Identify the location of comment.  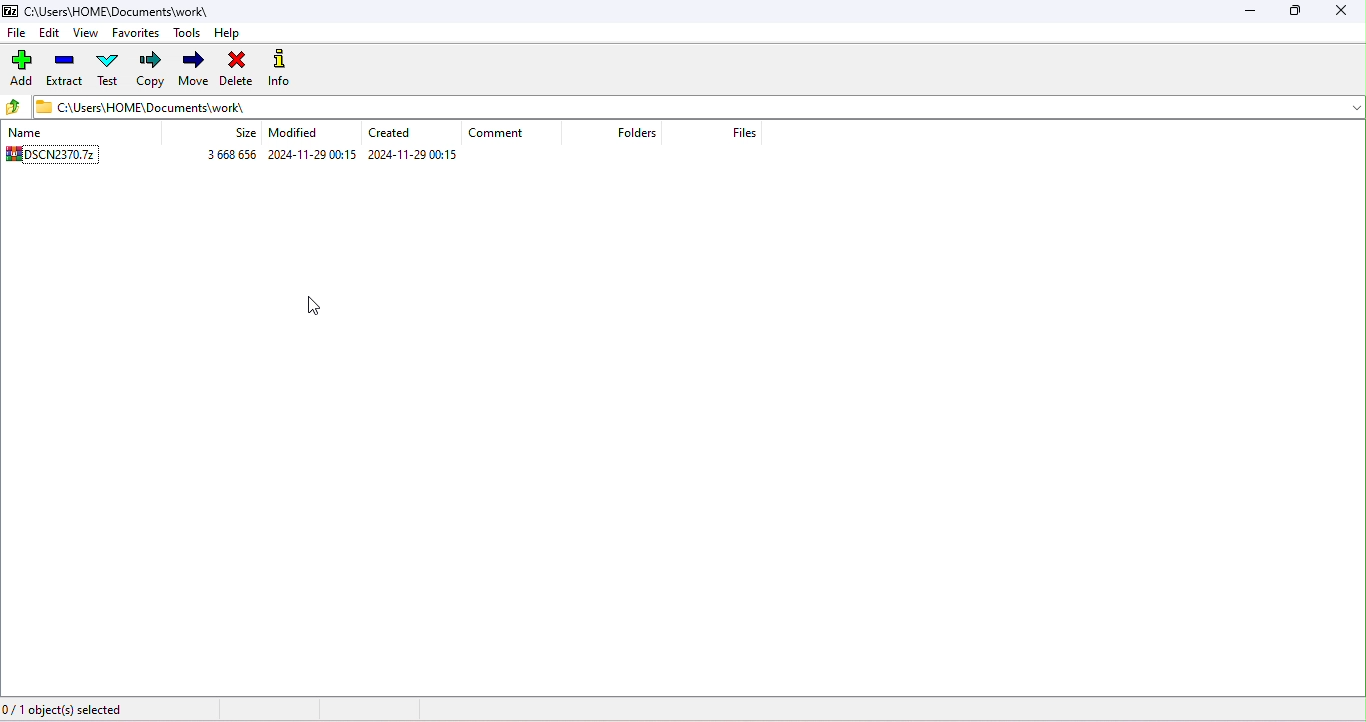
(499, 134).